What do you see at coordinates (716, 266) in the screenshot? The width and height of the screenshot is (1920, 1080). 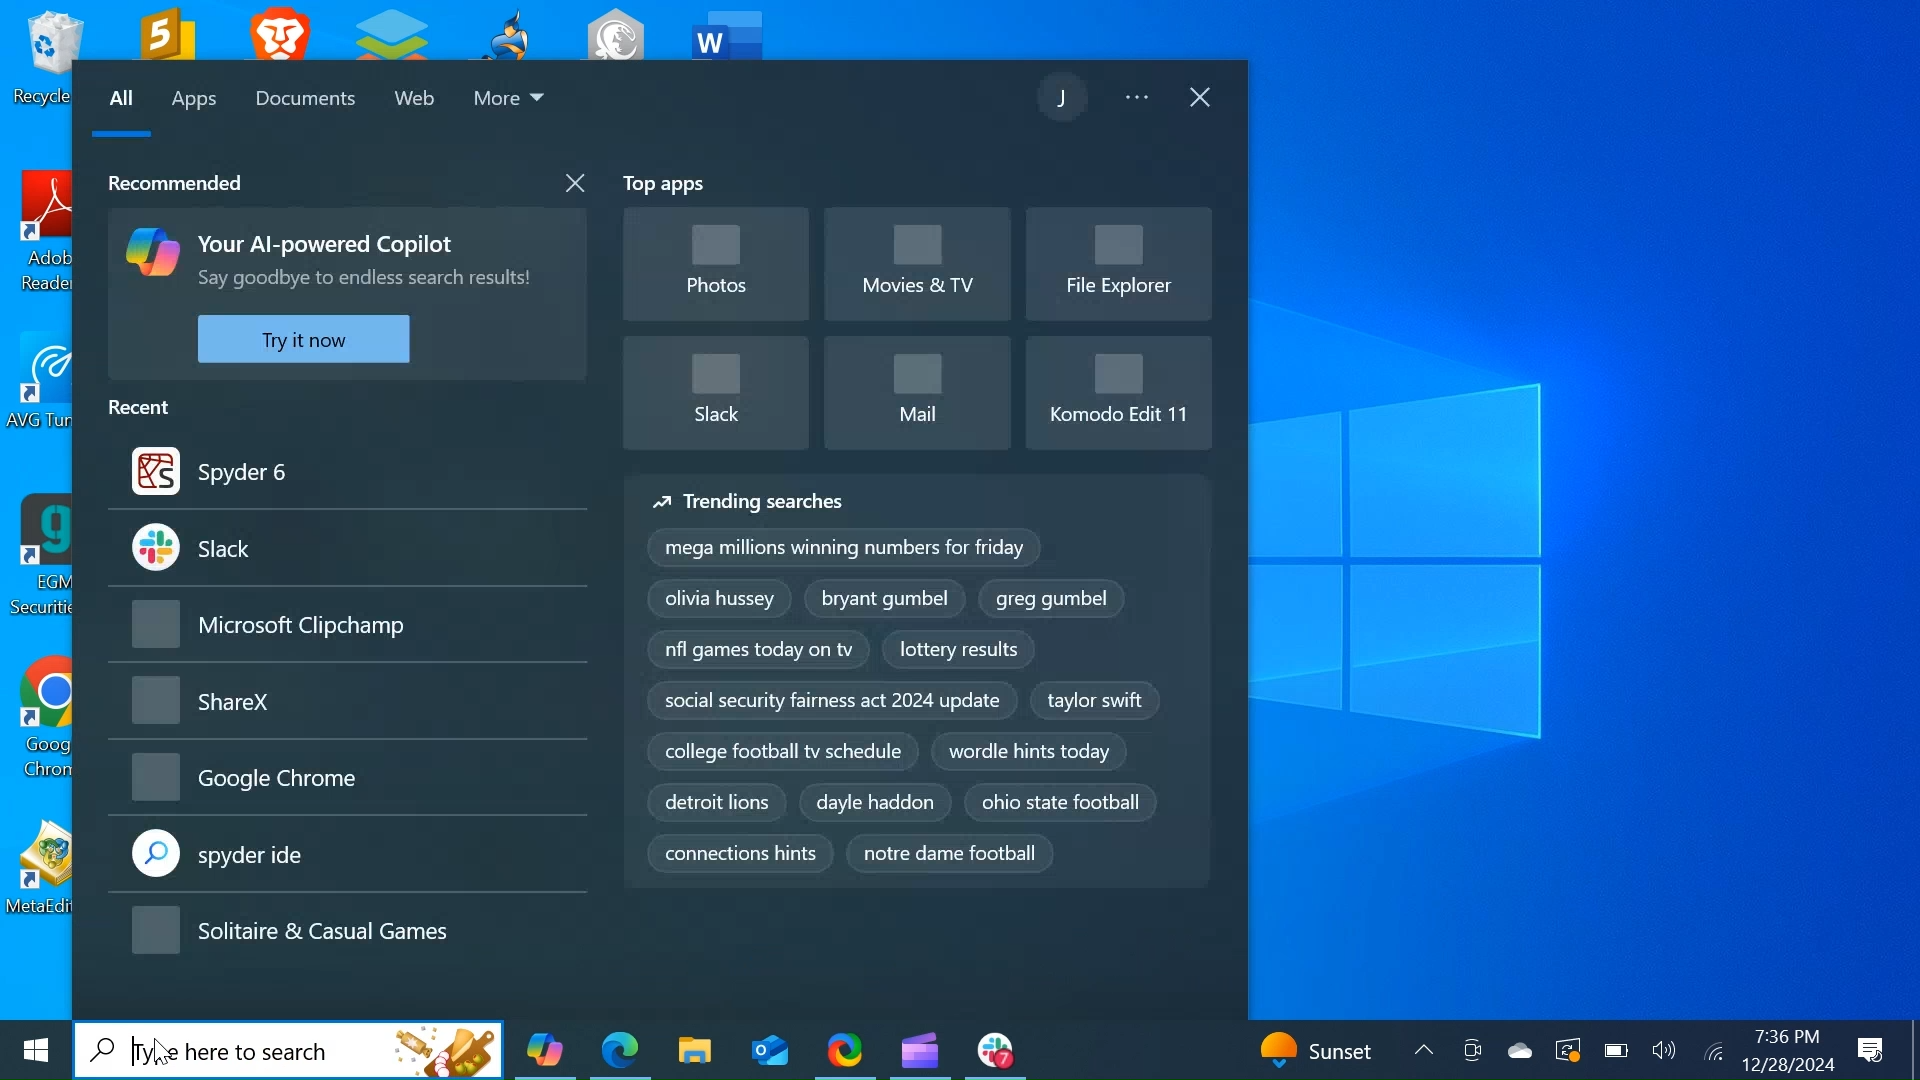 I see `Photos` at bounding box center [716, 266].